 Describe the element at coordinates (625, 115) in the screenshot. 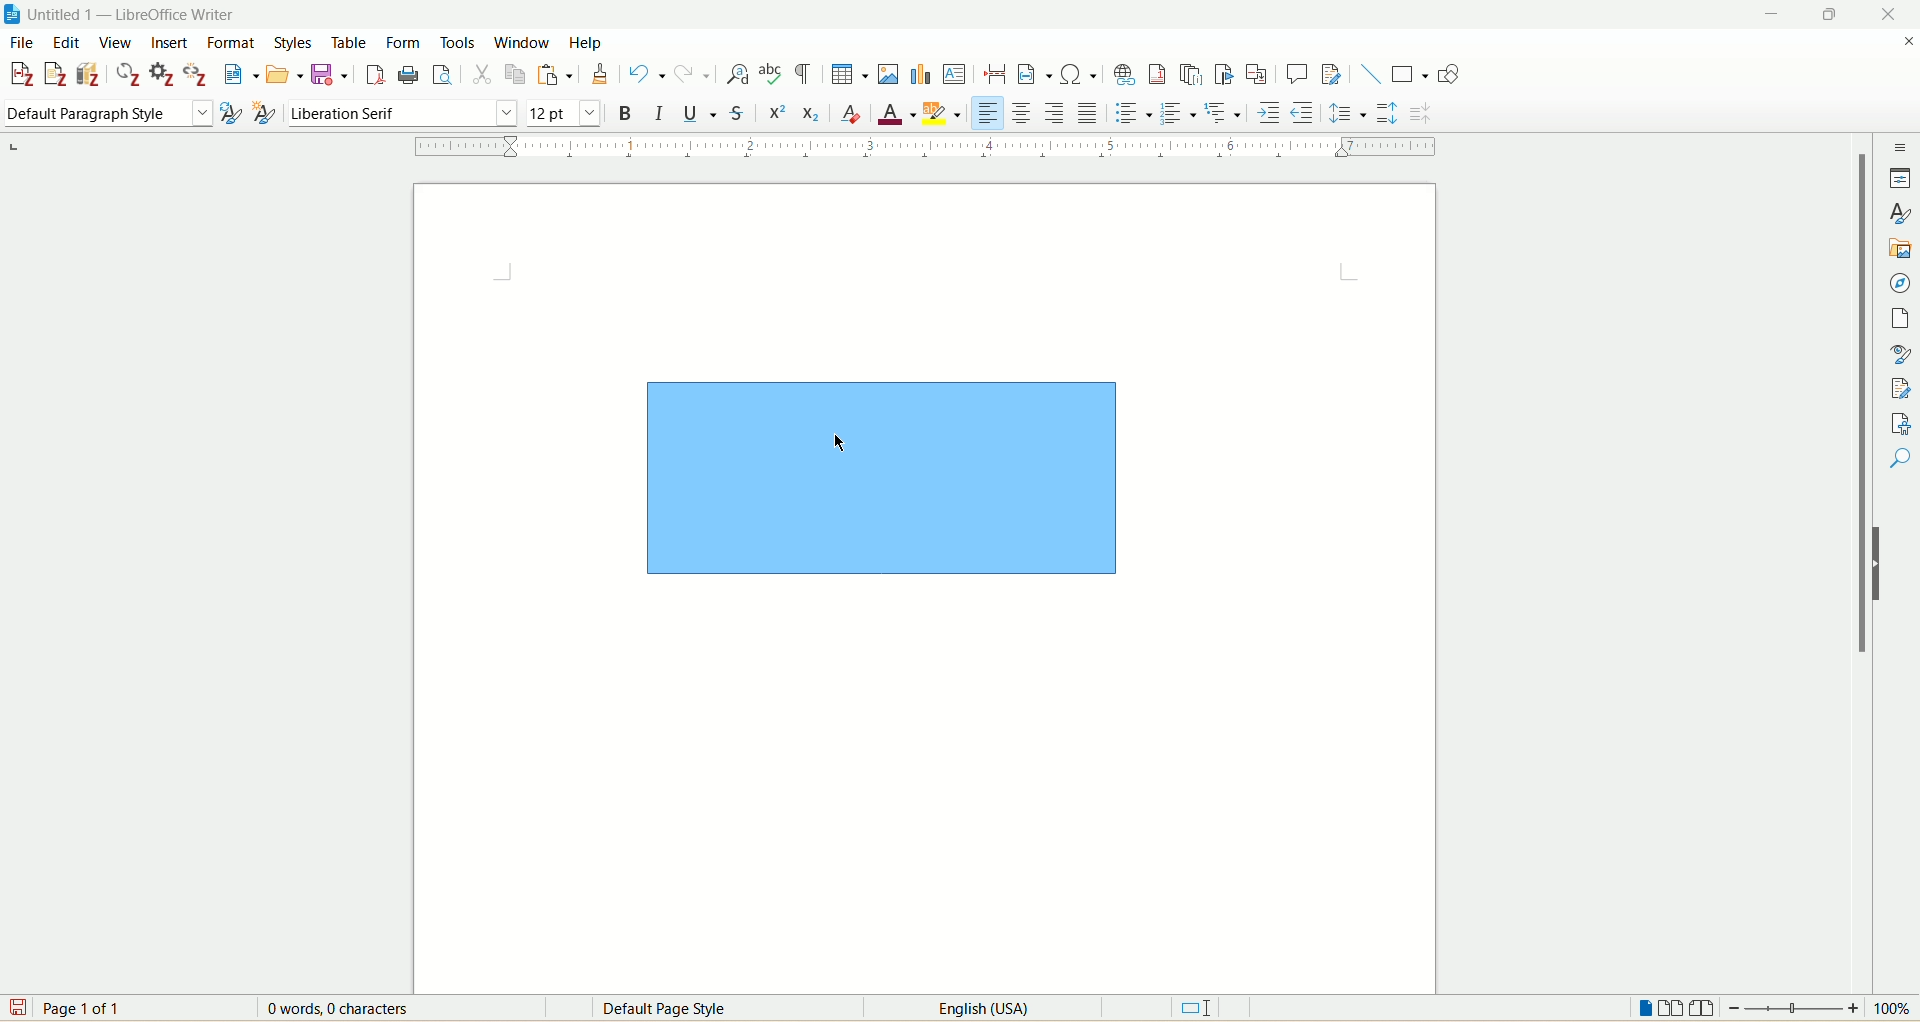

I see `bold` at that location.